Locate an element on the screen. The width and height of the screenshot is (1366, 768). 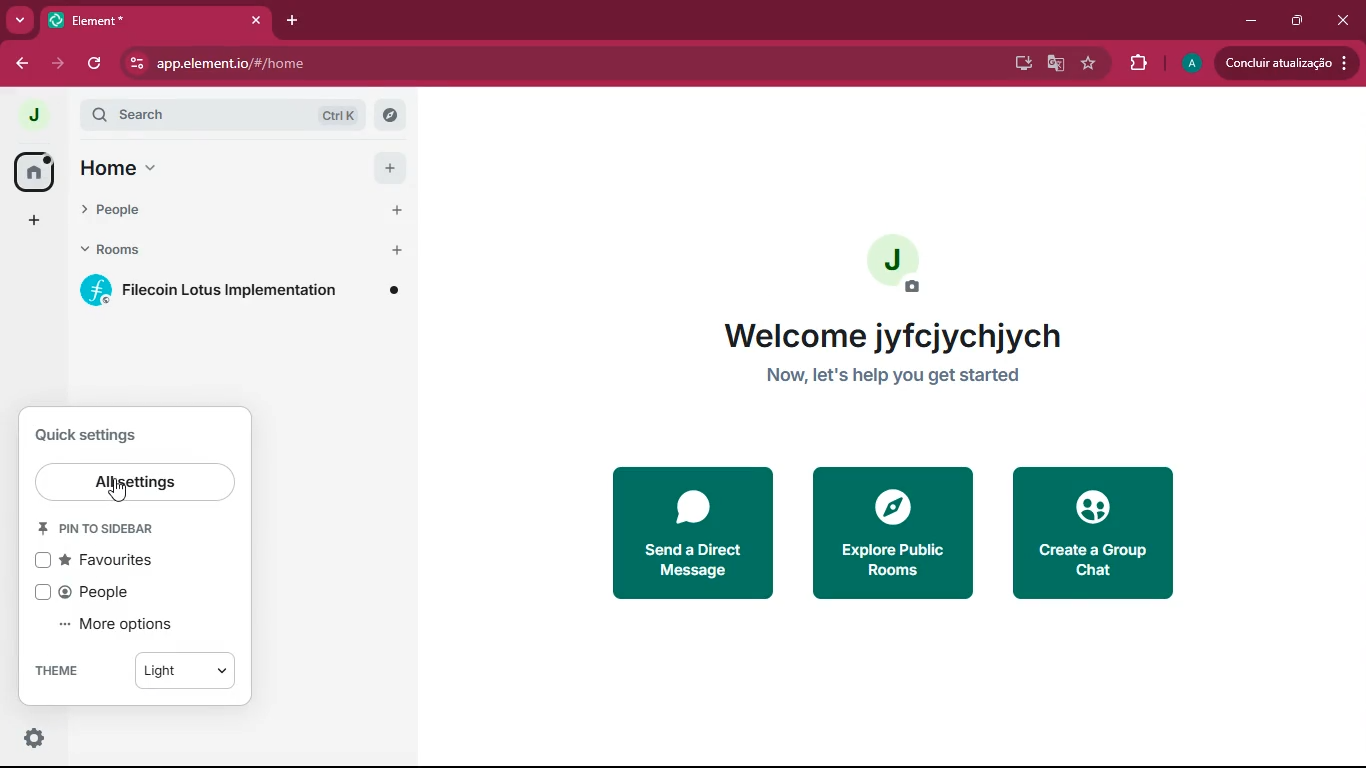
light is located at coordinates (186, 671).